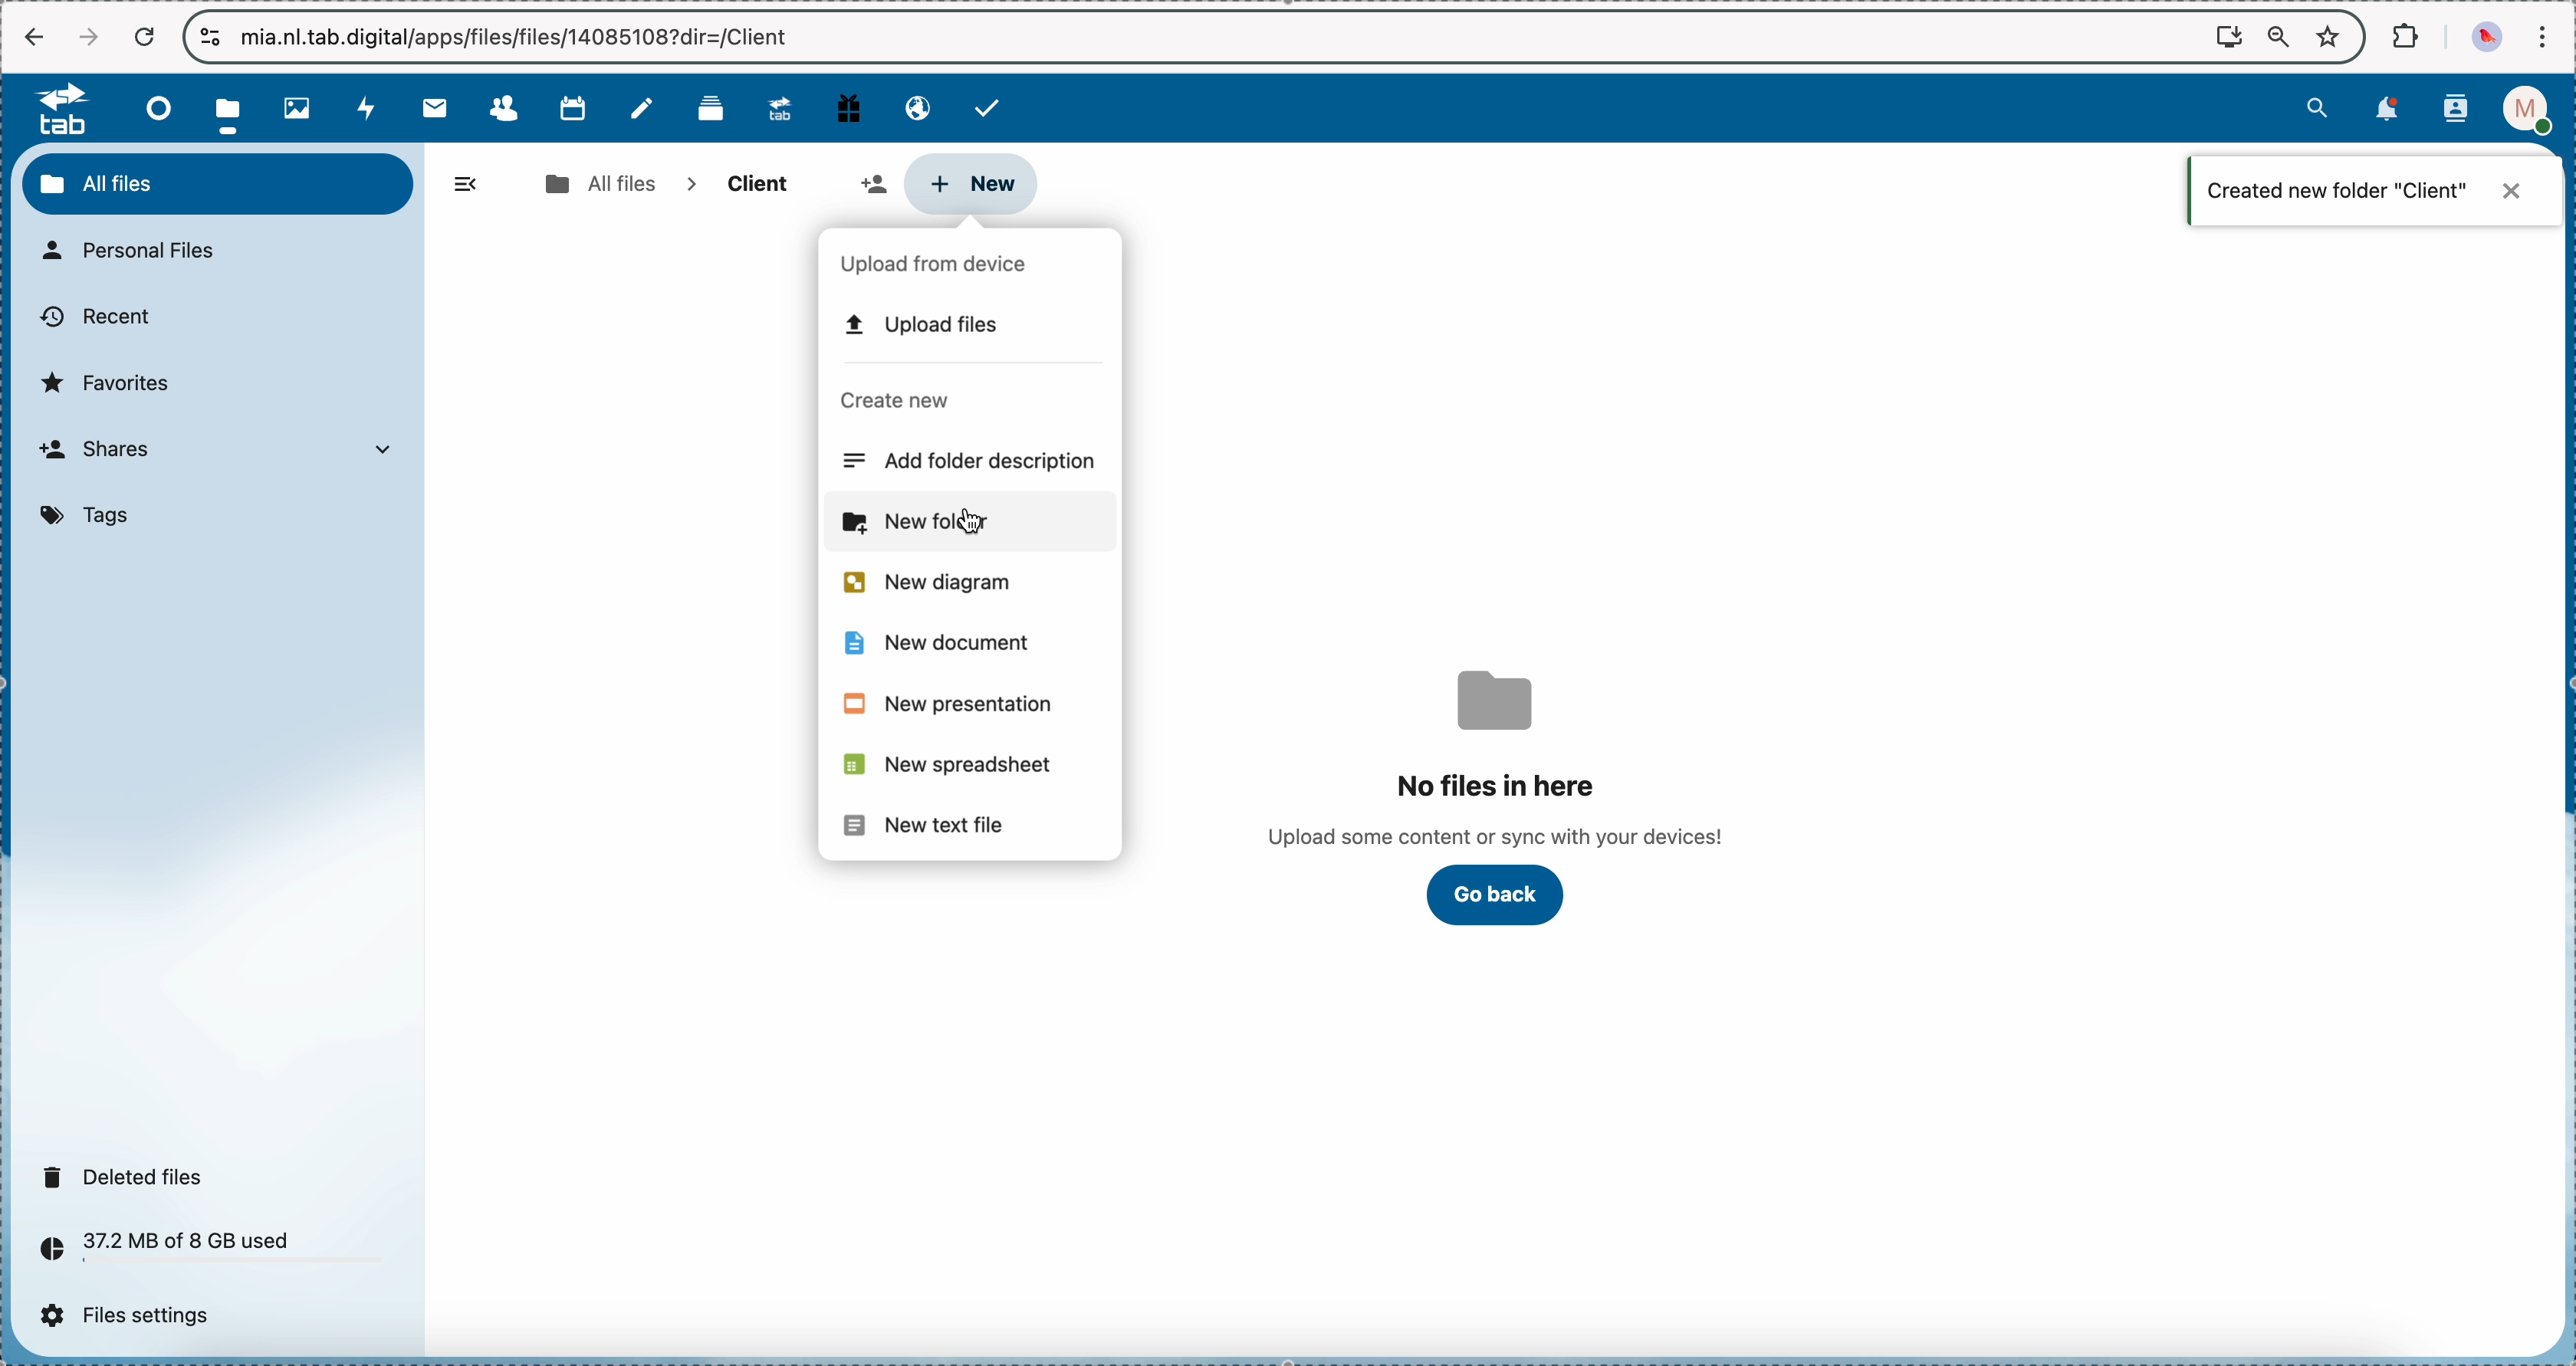 This screenshot has height=1366, width=2576. What do you see at coordinates (755, 185) in the screenshot?
I see `client` at bounding box center [755, 185].